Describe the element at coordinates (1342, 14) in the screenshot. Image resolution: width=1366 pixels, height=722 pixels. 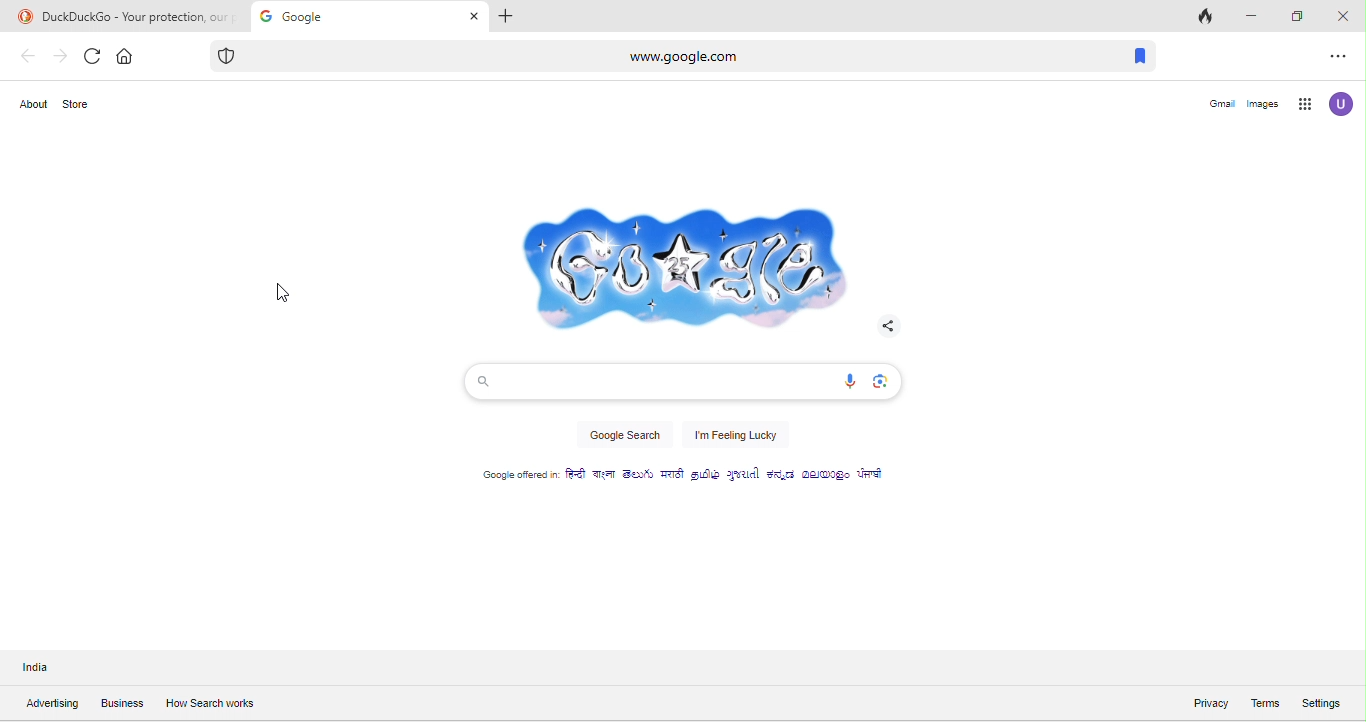
I see `close` at that location.